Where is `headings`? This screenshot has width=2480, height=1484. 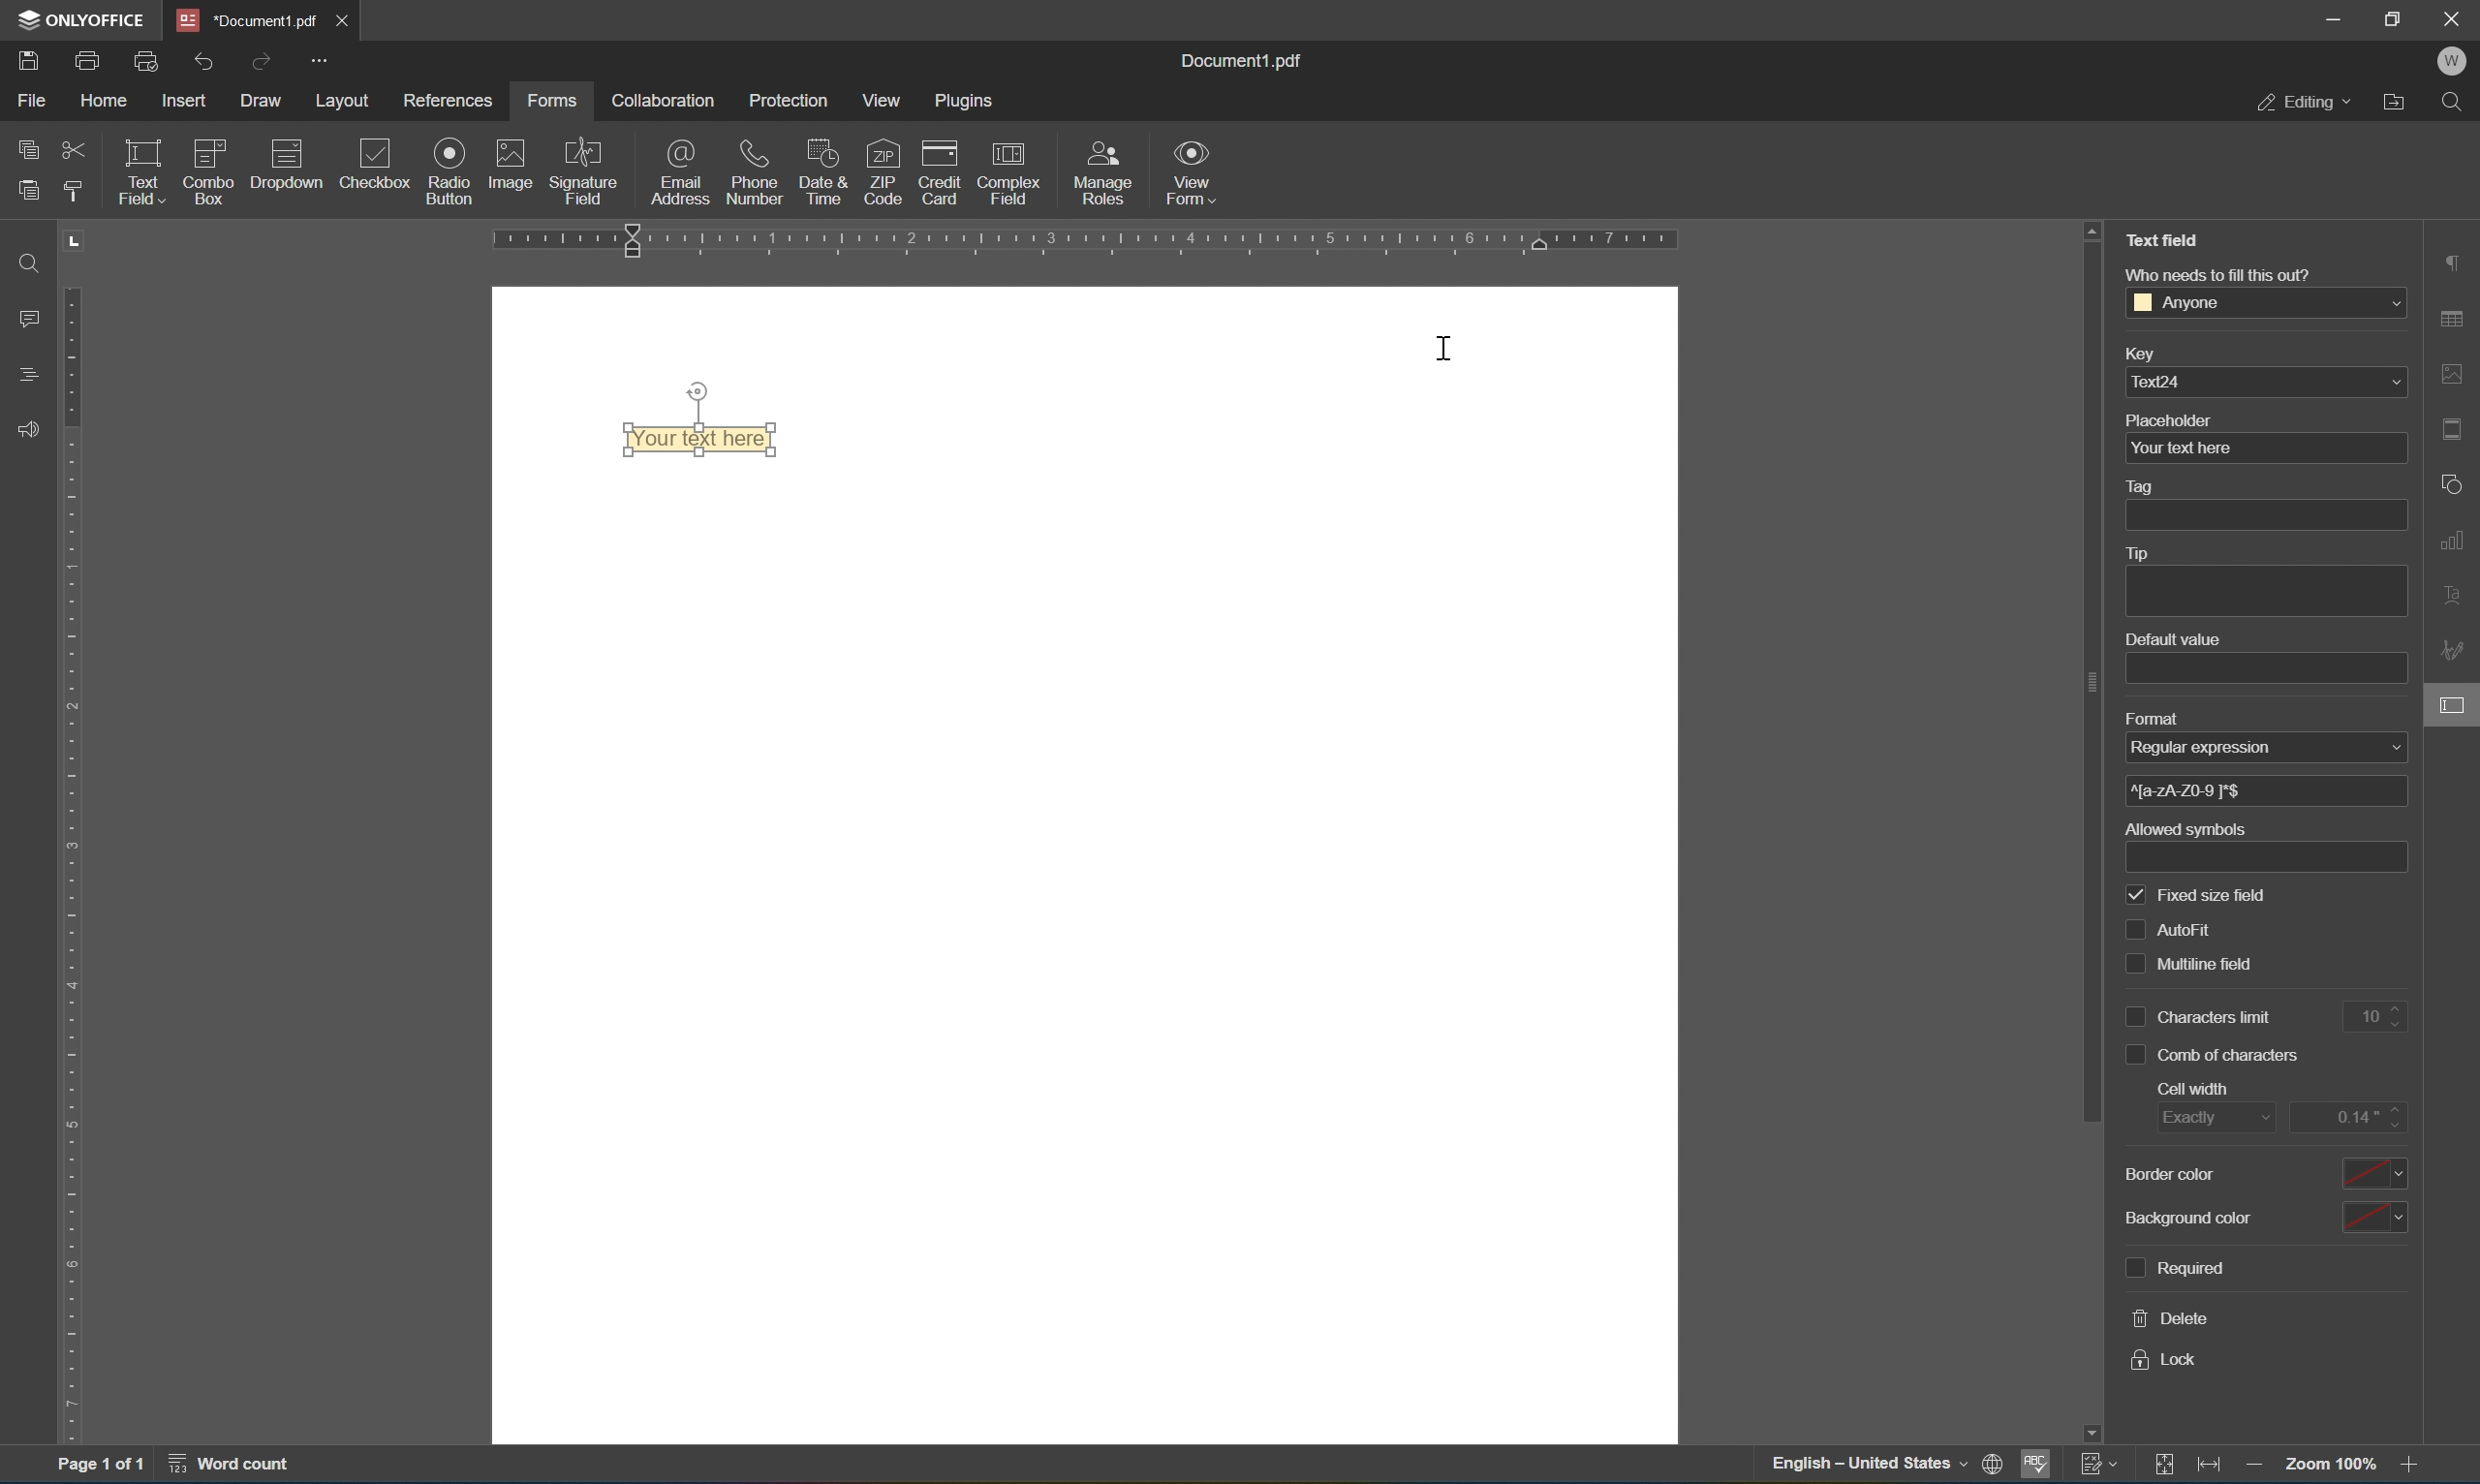
headings is located at coordinates (31, 372).